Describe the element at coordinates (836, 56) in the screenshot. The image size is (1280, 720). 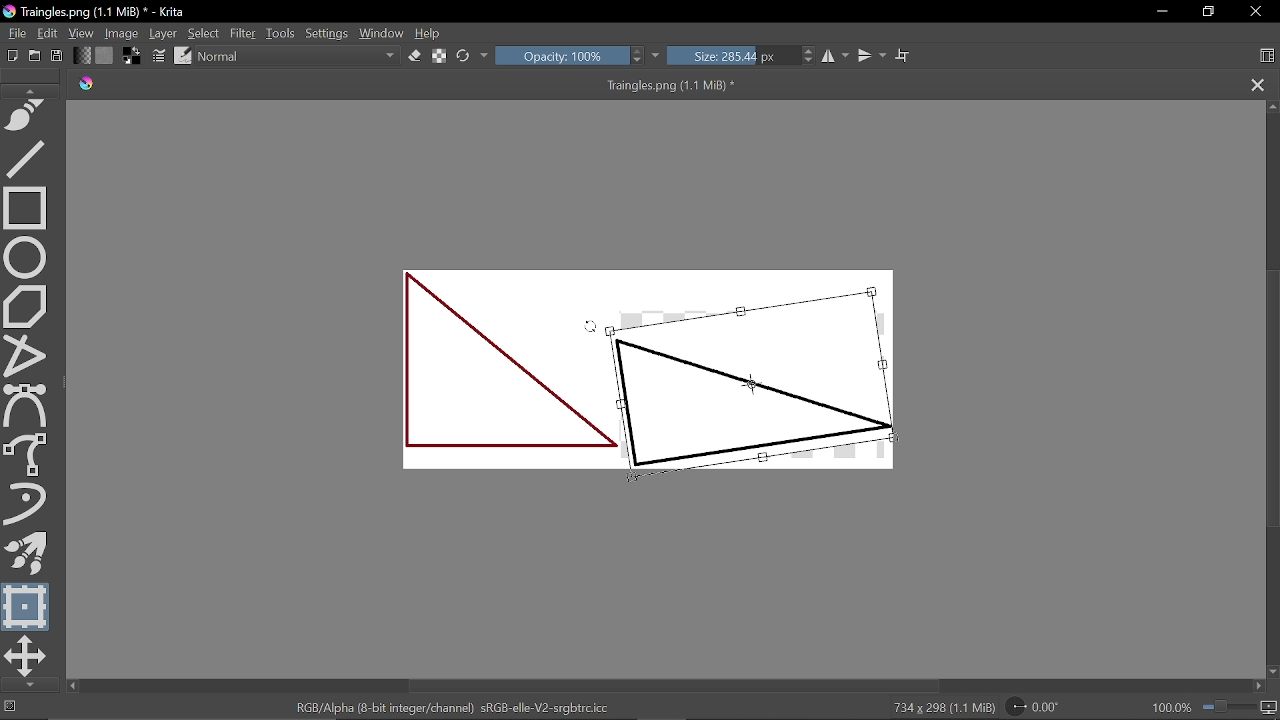
I see `Horizontal mirror` at that location.